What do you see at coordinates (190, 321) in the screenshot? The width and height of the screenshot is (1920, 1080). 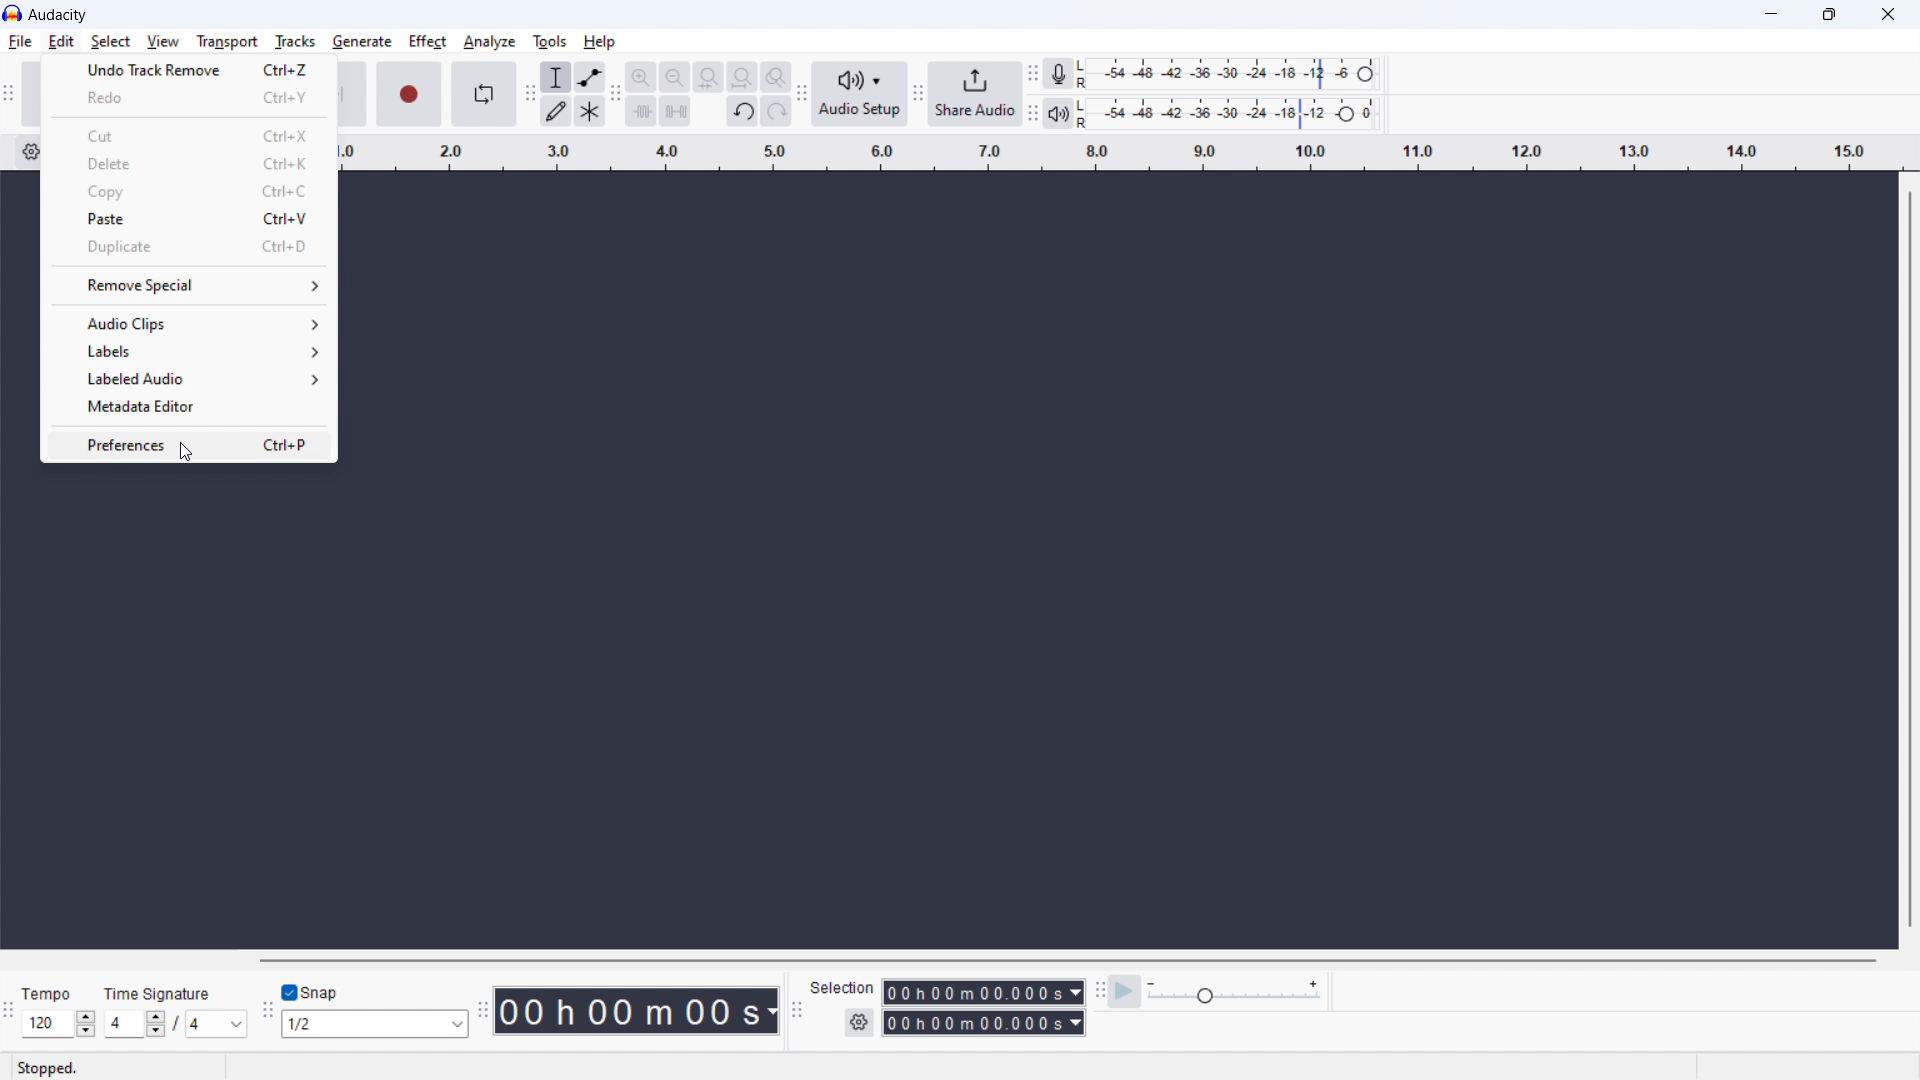 I see `audio clips` at bounding box center [190, 321].